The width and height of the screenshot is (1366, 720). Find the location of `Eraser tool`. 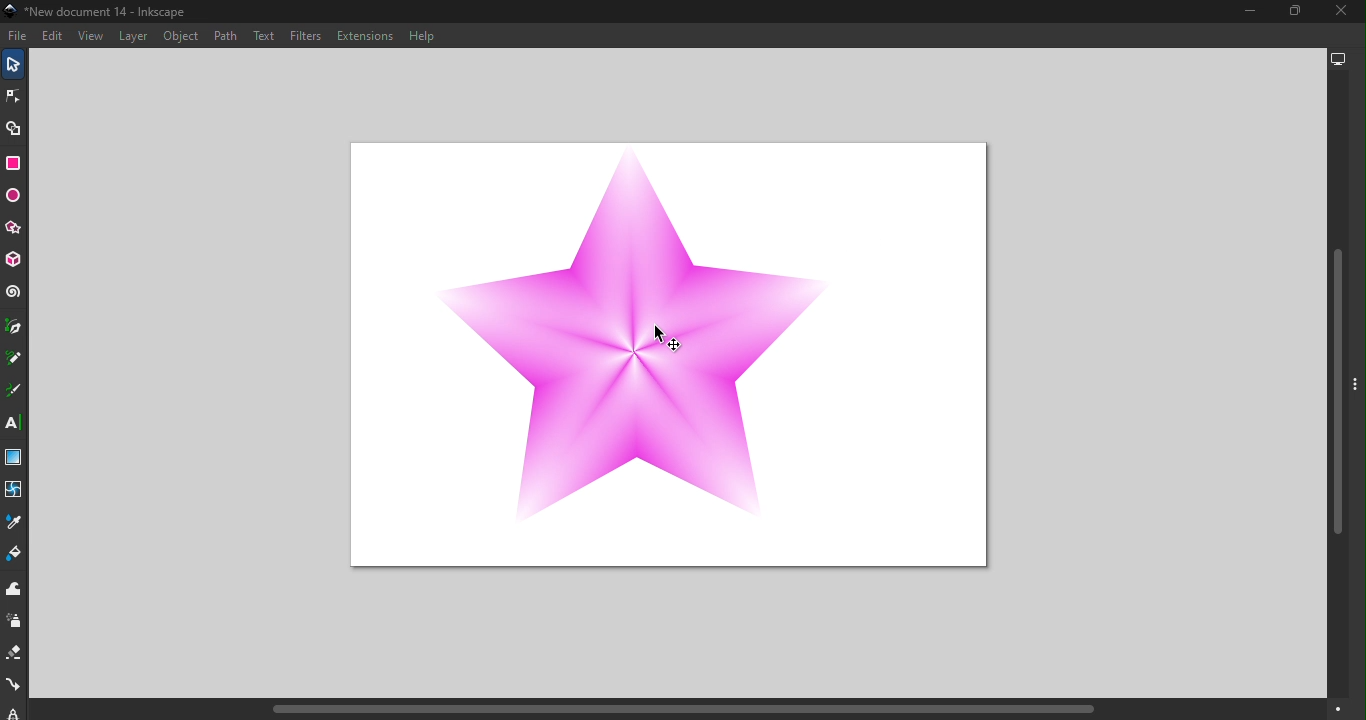

Eraser tool is located at coordinates (16, 653).